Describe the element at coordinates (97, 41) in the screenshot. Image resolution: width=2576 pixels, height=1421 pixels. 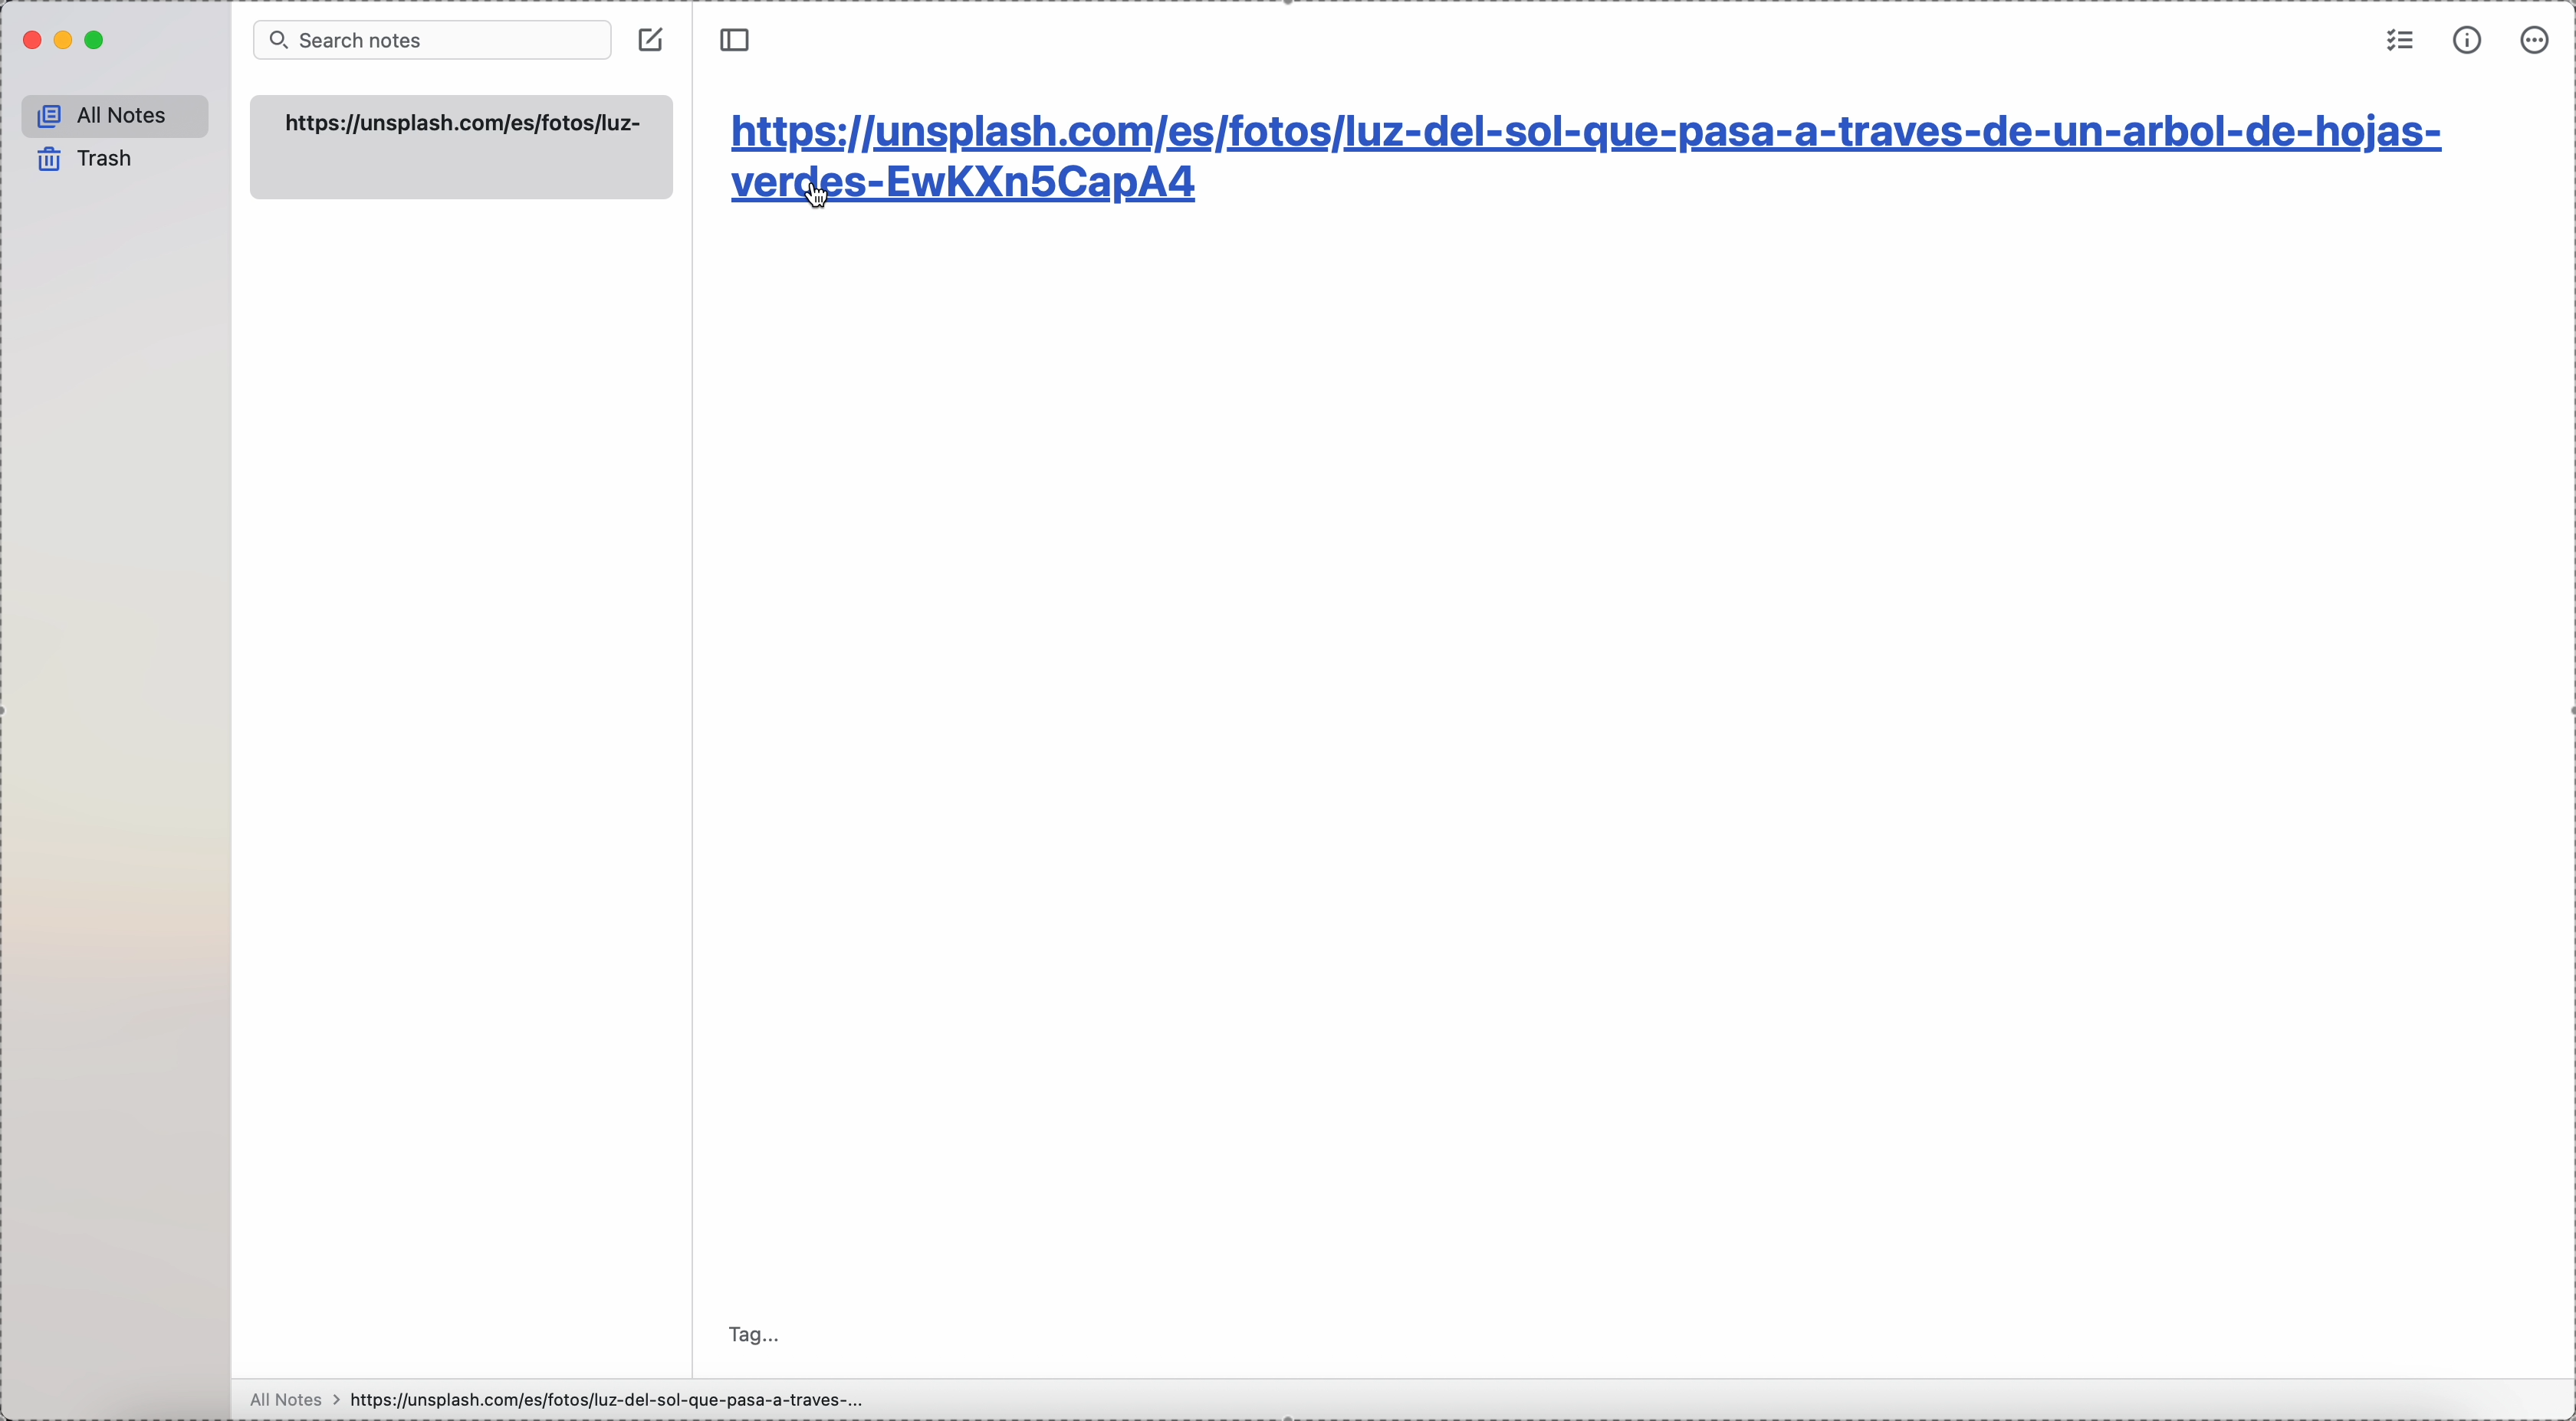
I see `maximize Simplenote` at that location.